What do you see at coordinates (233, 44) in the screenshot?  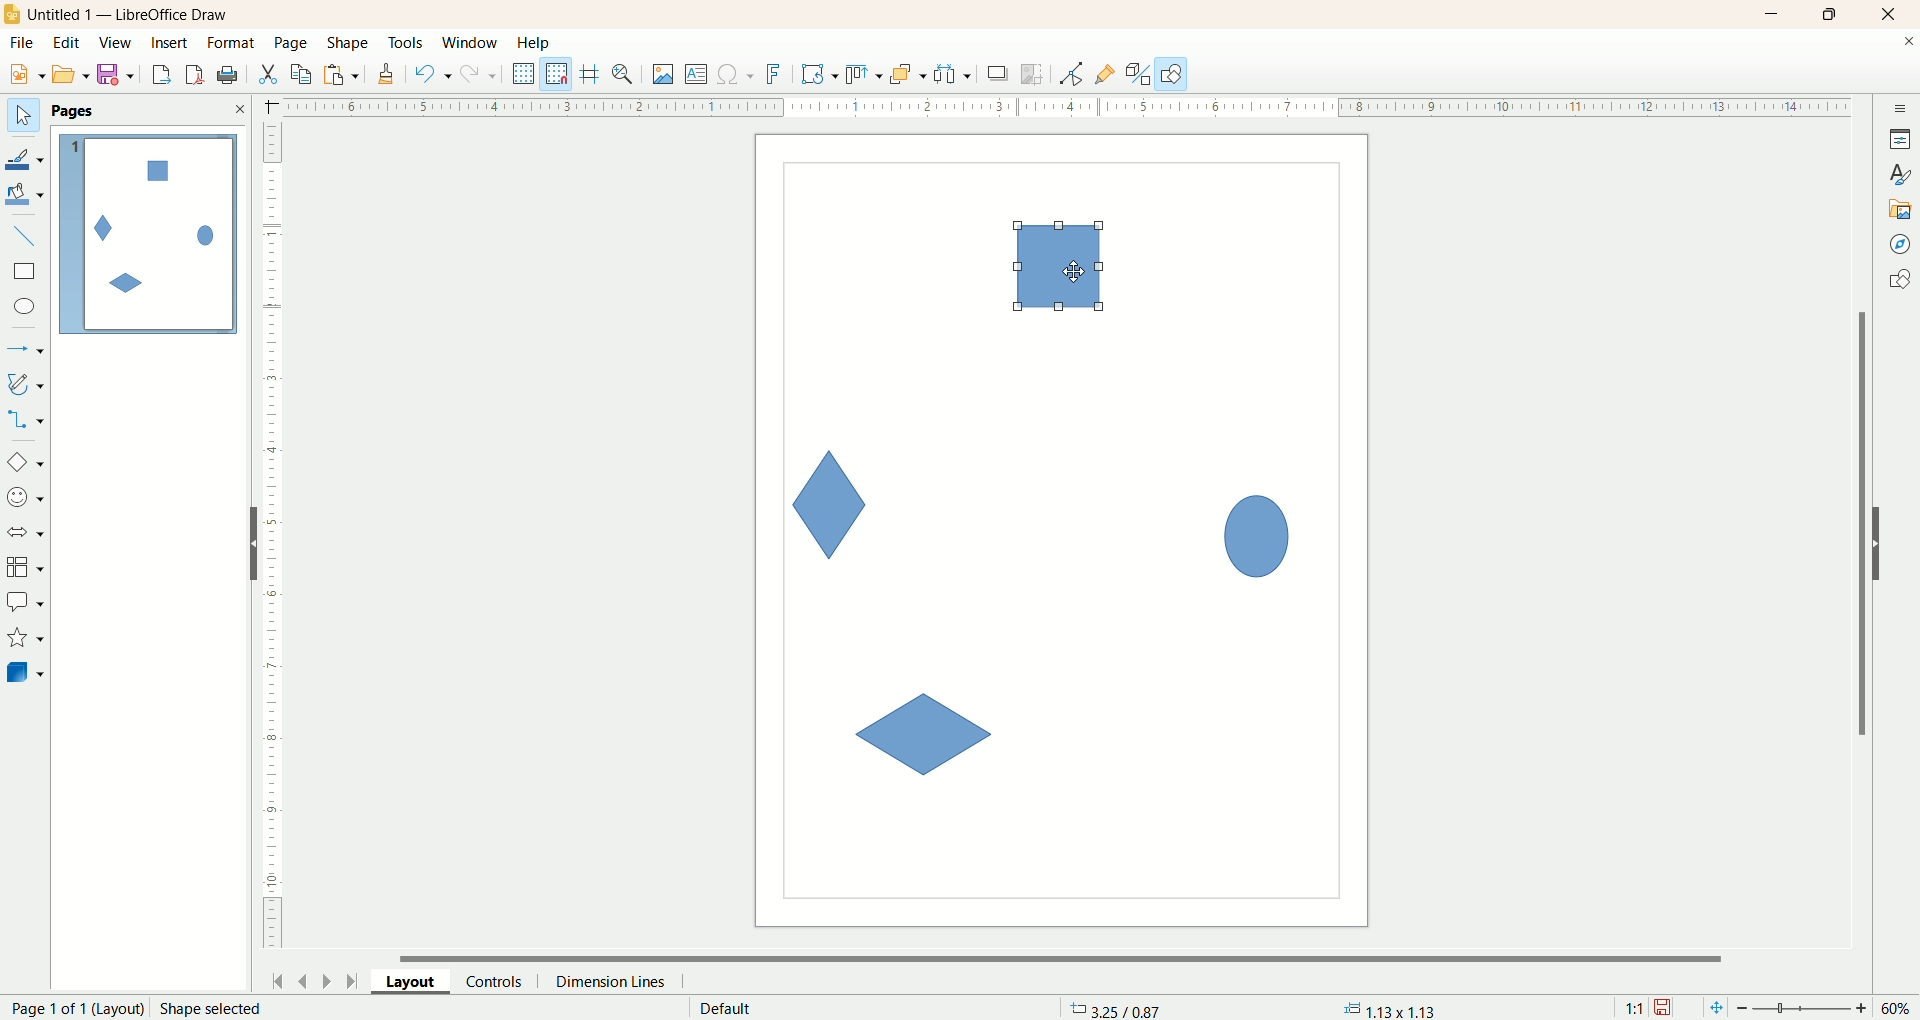 I see `format` at bounding box center [233, 44].